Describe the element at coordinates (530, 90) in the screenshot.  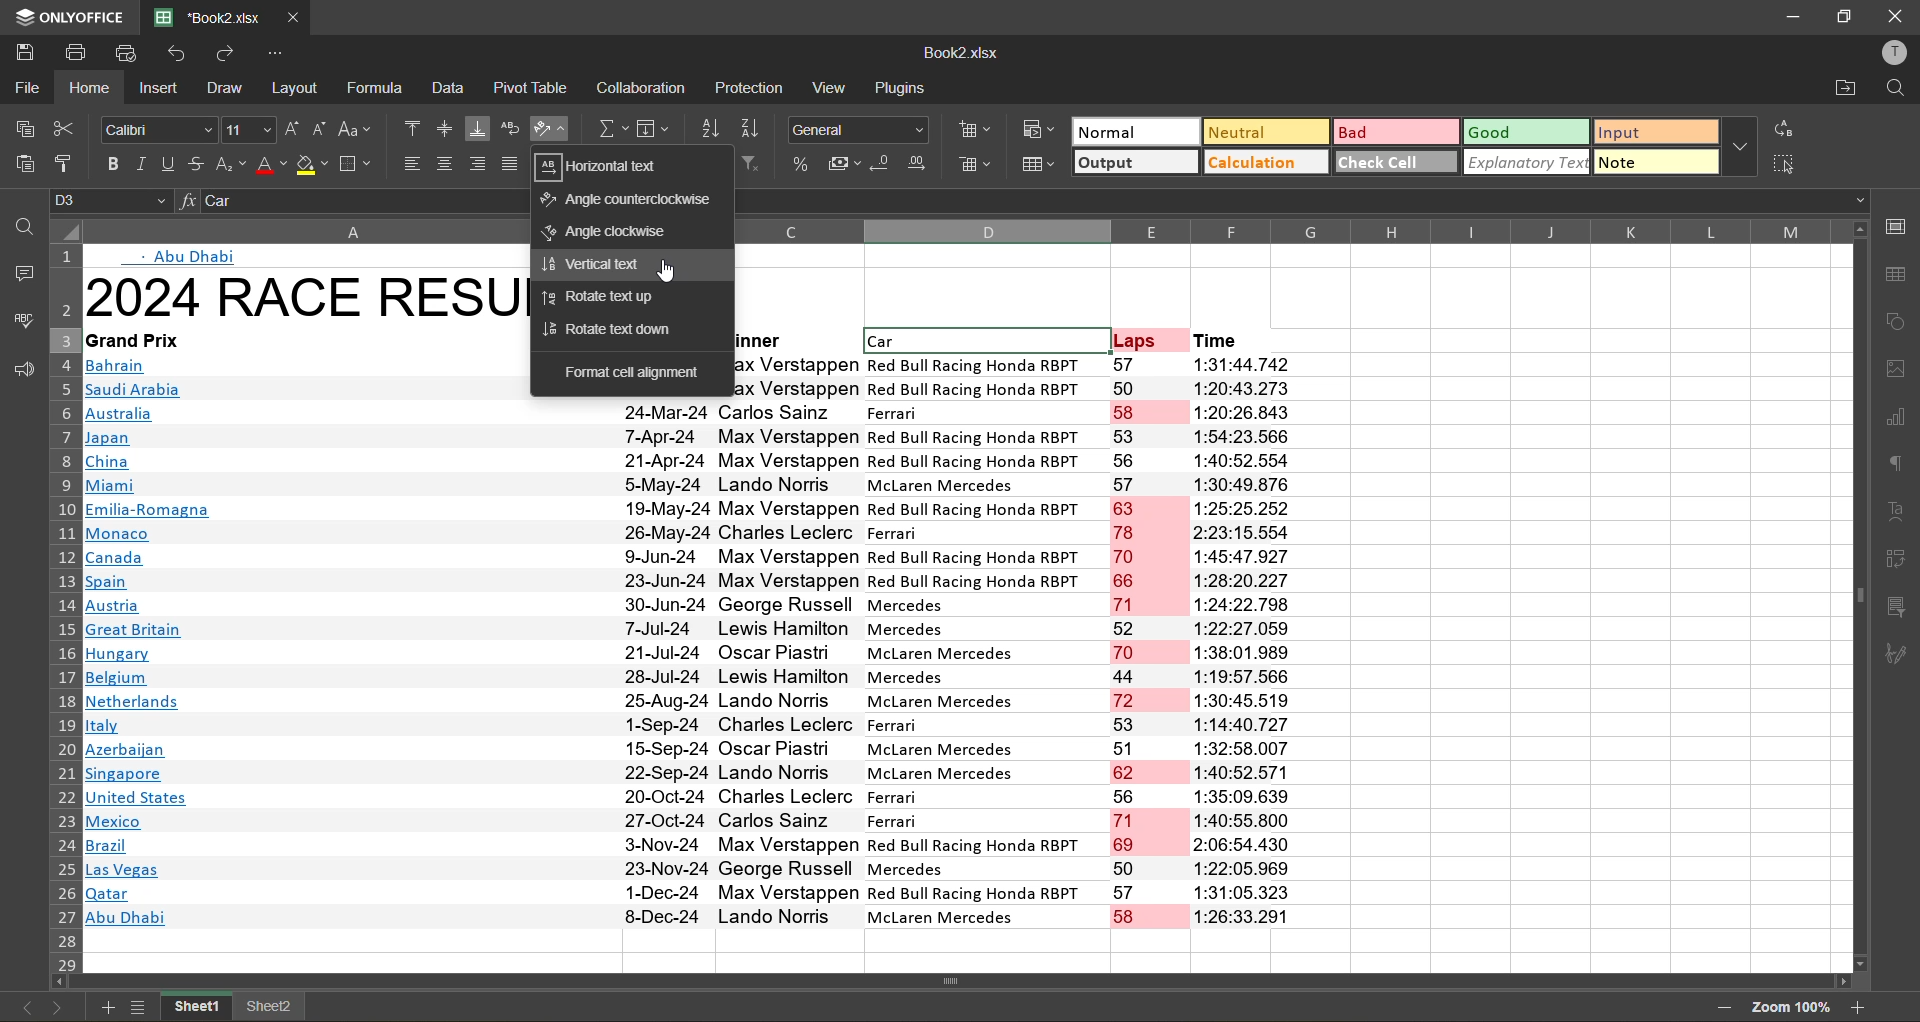
I see `pivot table` at that location.